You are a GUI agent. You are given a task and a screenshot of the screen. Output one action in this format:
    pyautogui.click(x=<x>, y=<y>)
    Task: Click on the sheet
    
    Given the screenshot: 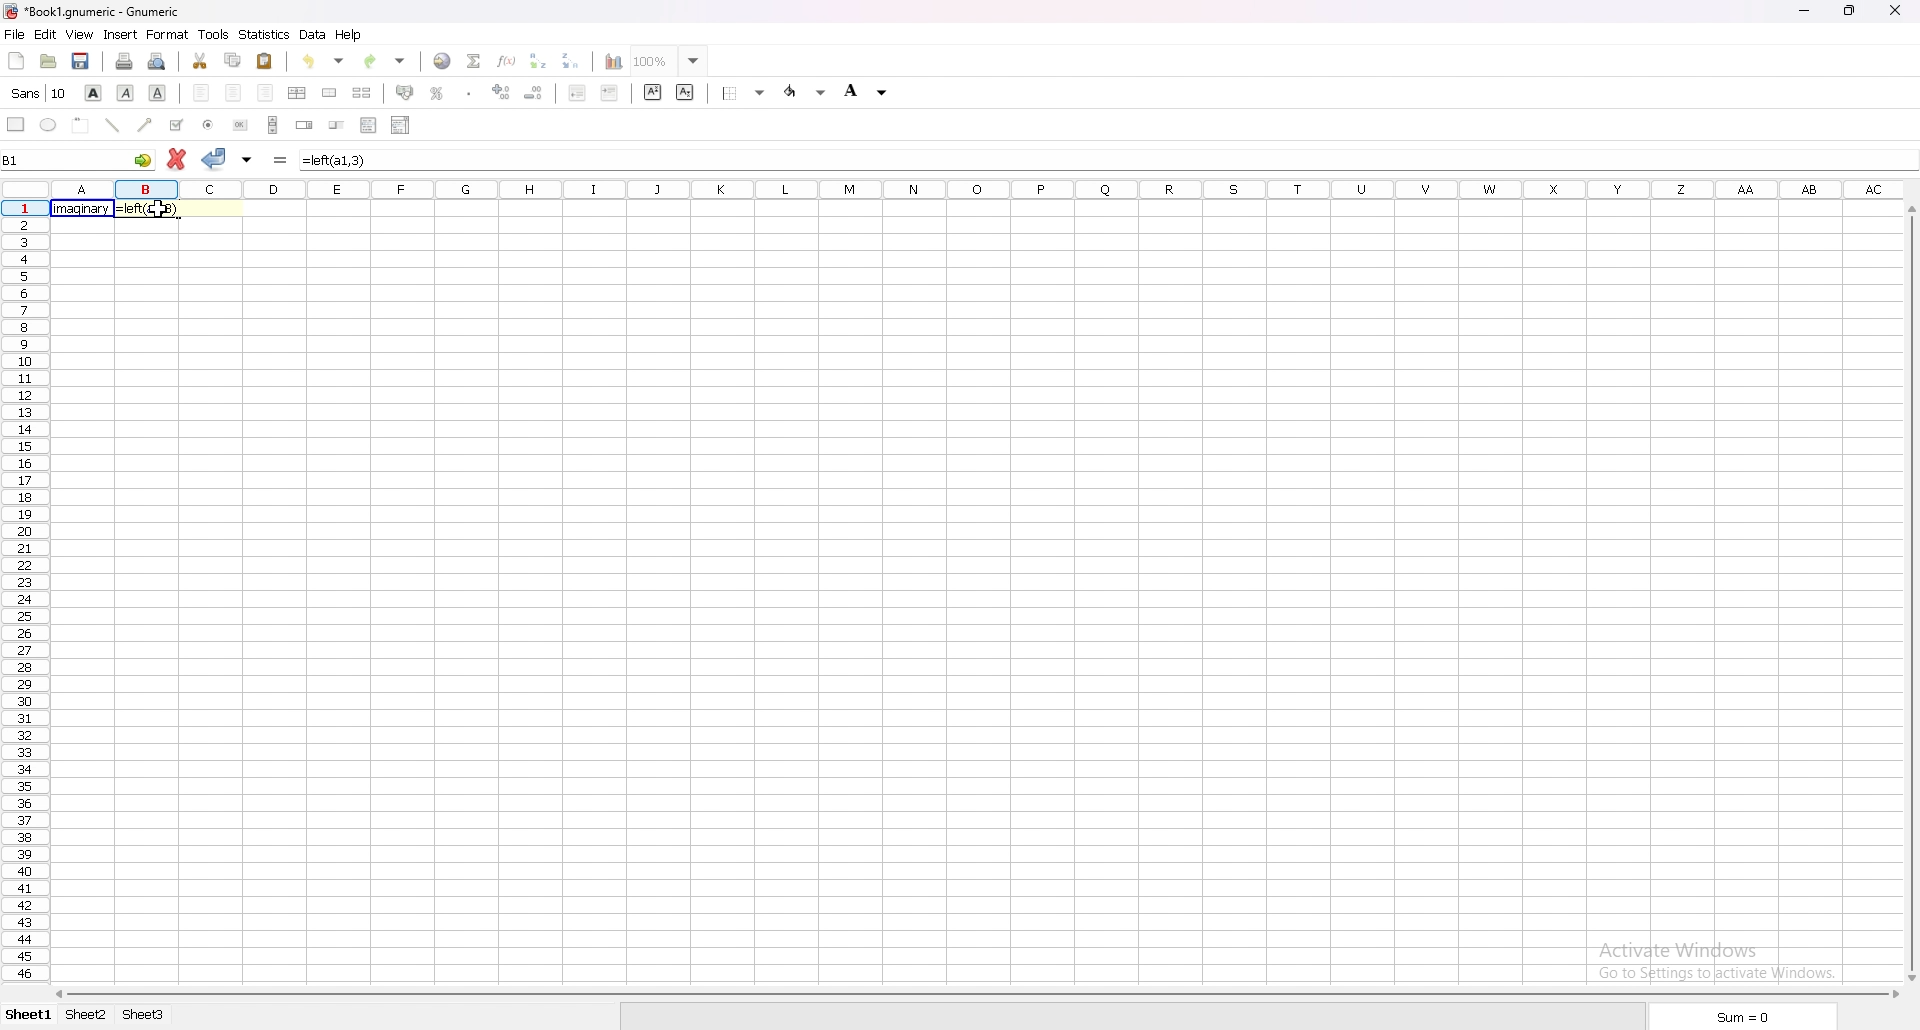 What is the action you would take?
    pyautogui.click(x=90, y=1015)
    